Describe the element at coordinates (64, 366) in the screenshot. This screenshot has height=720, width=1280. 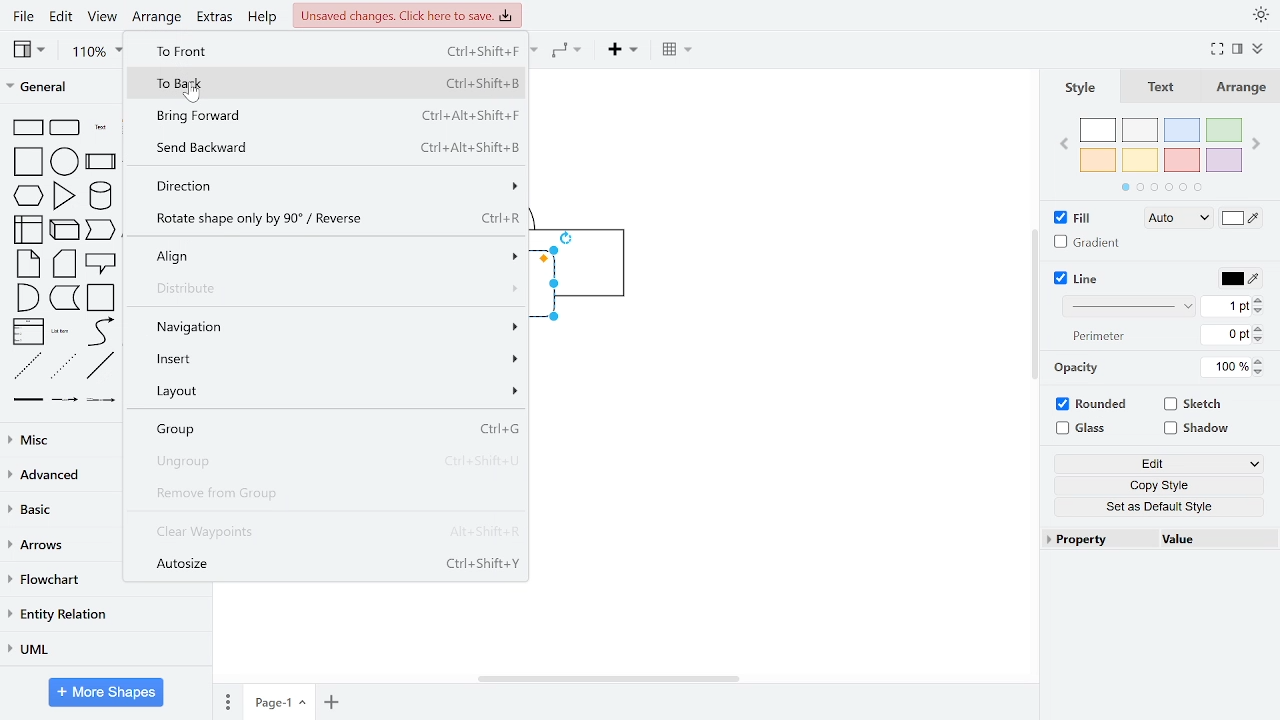
I see `dotted line` at that location.